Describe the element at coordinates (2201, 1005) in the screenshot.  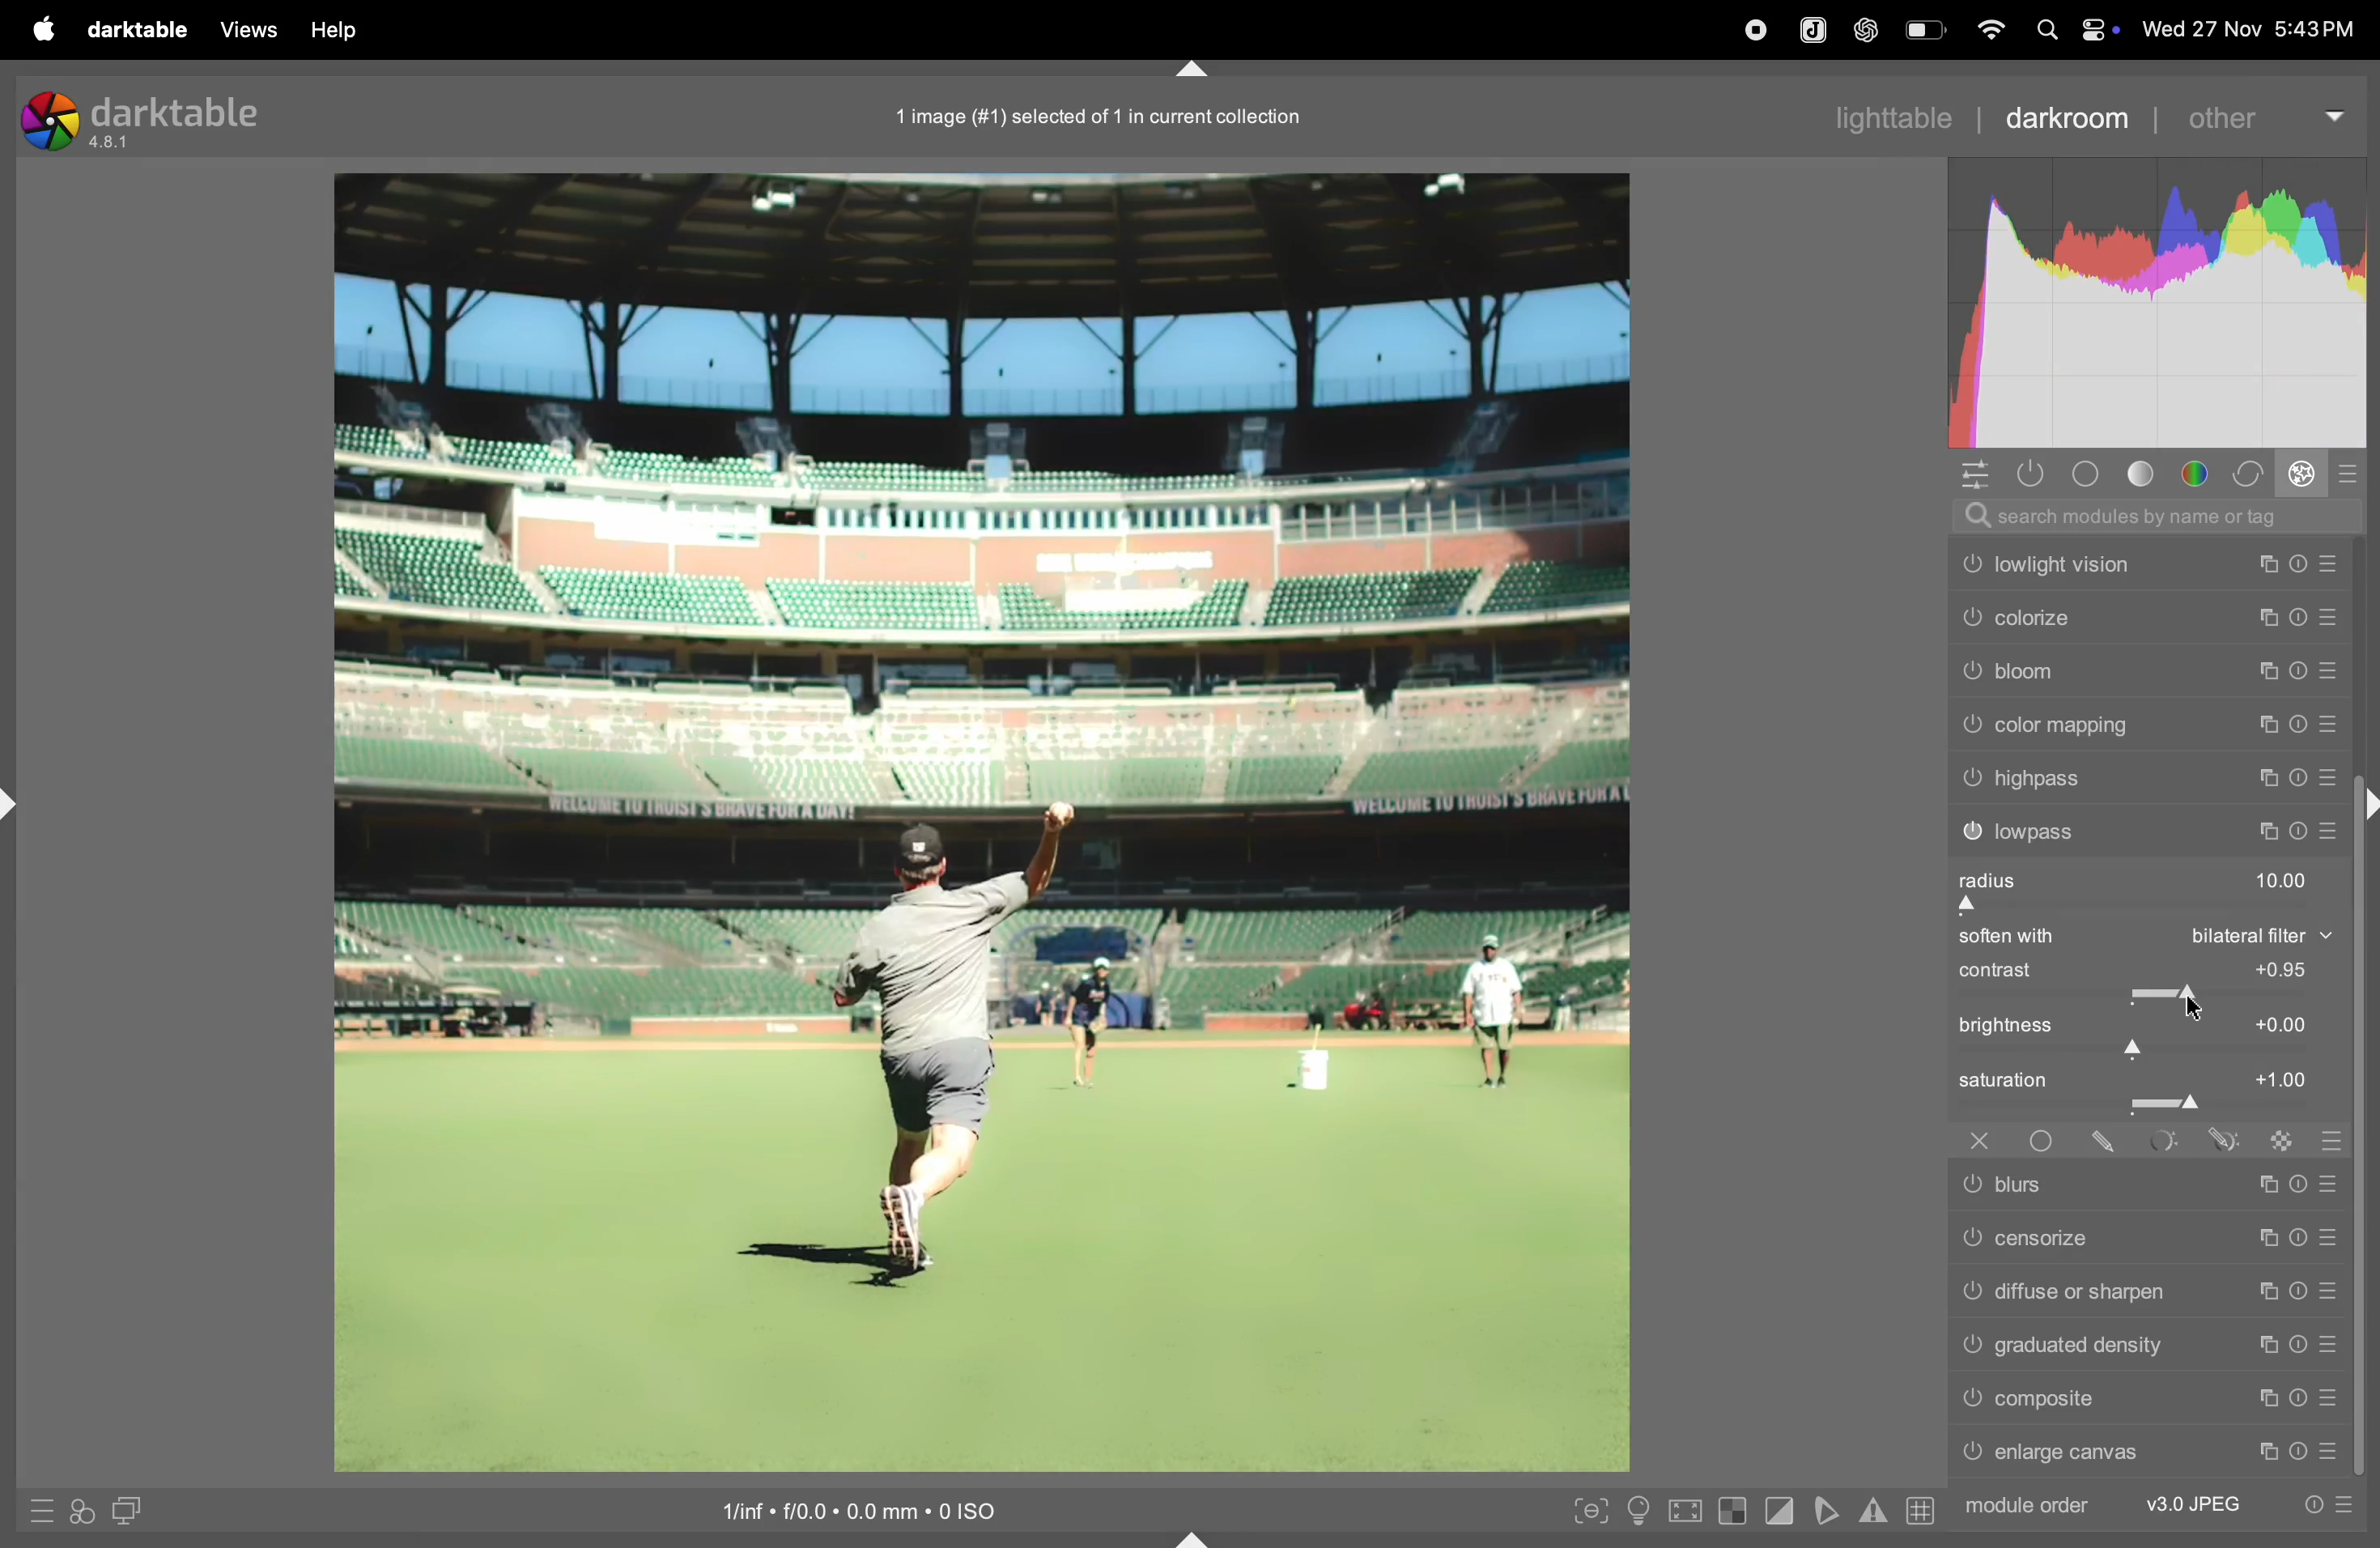
I see `cursor` at that location.